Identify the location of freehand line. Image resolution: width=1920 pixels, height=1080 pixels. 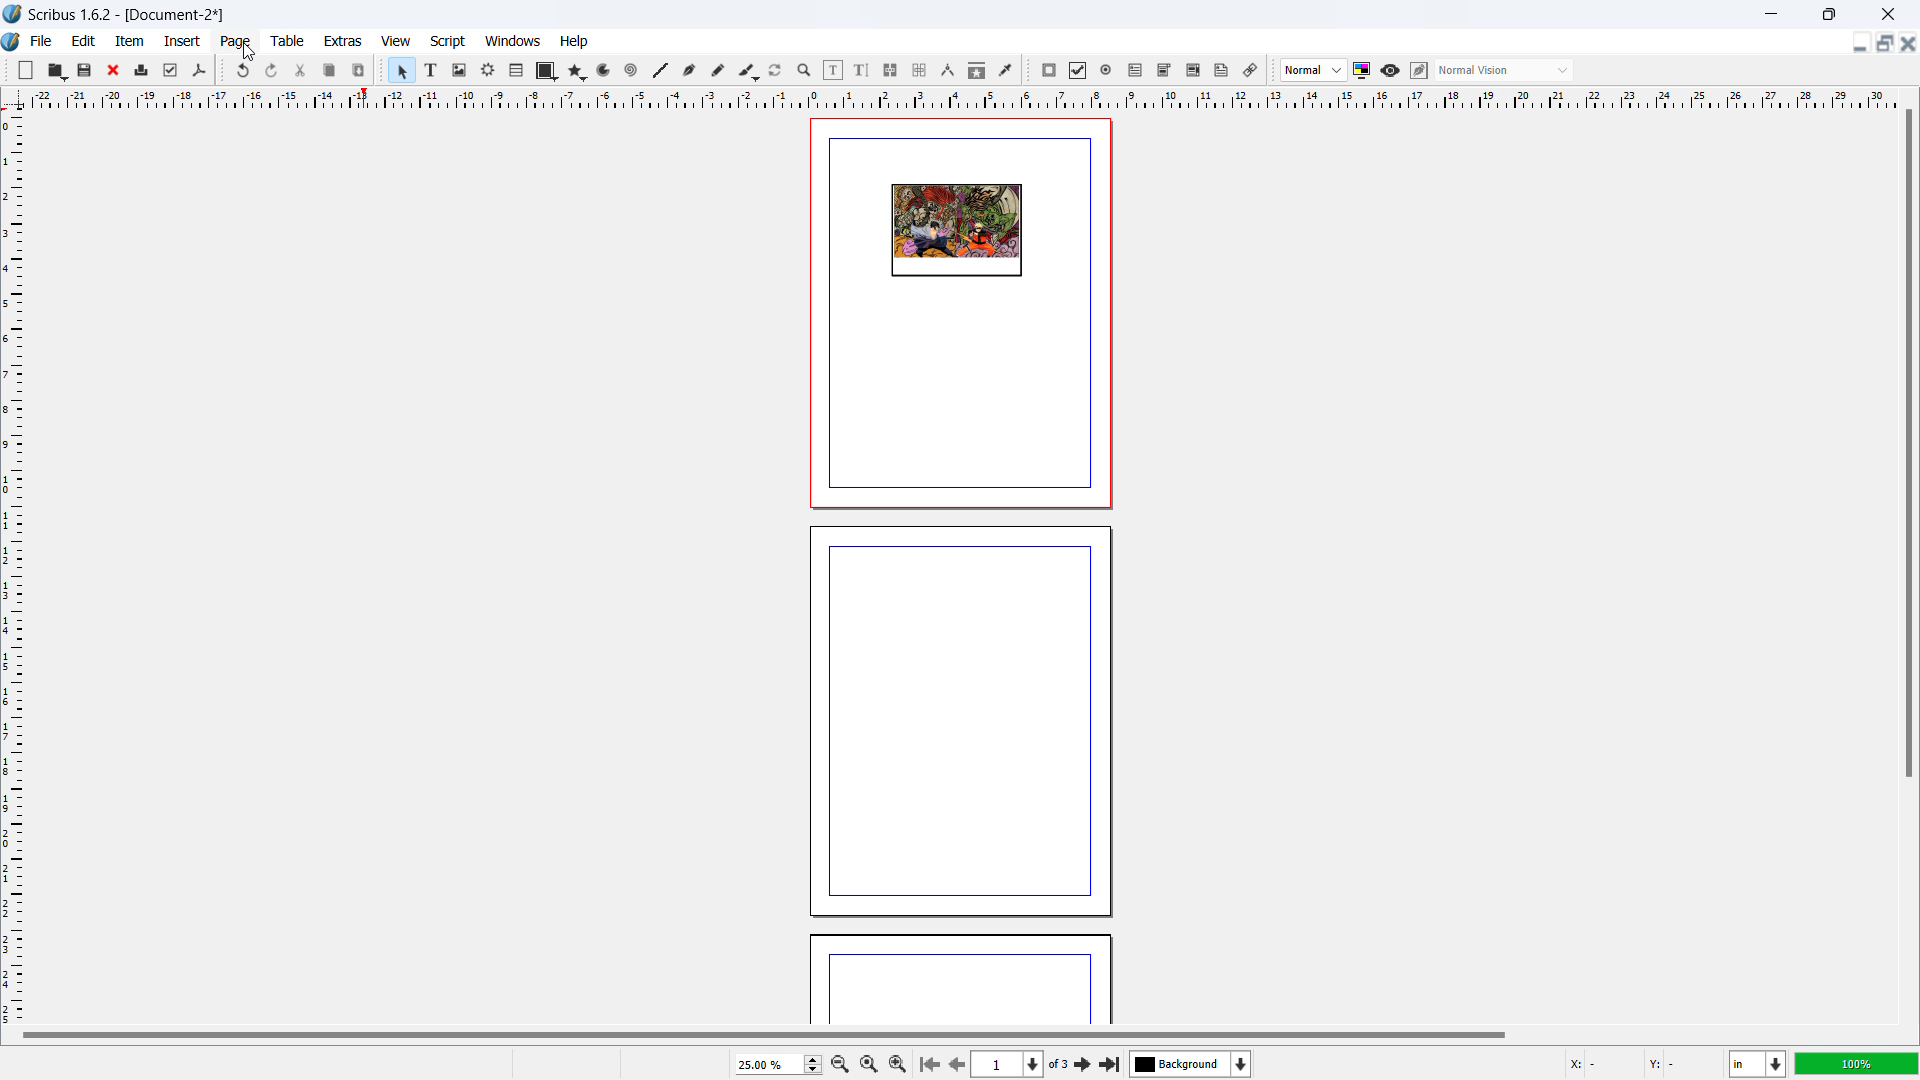
(719, 71).